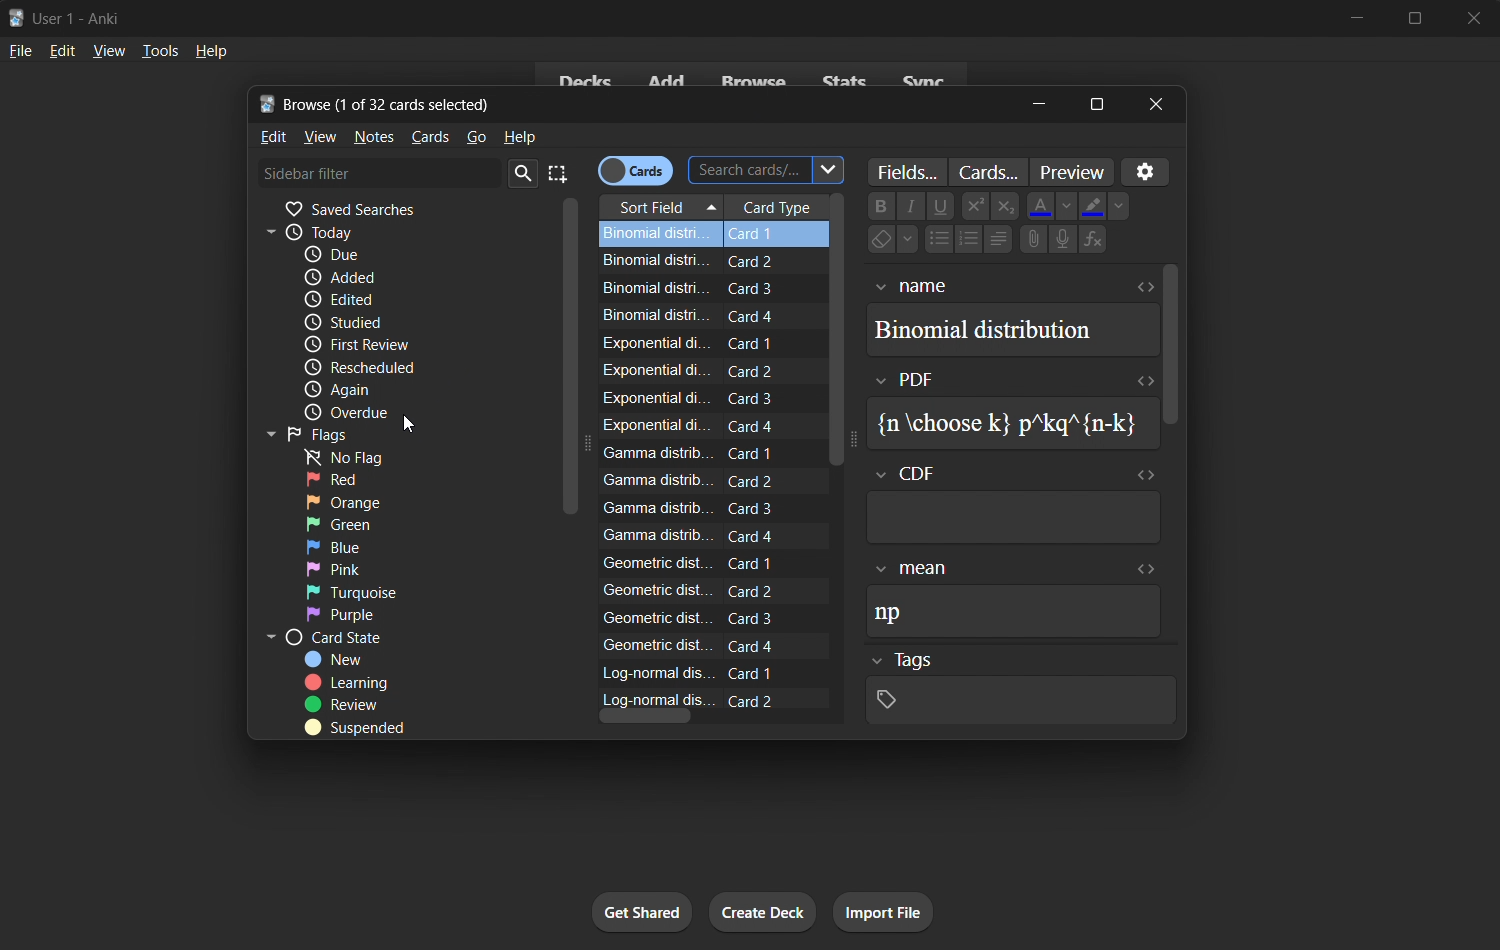 This screenshot has width=1500, height=950. What do you see at coordinates (881, 379) in the screenshot?
I see `Drop down` at bounding box center [881, 379].